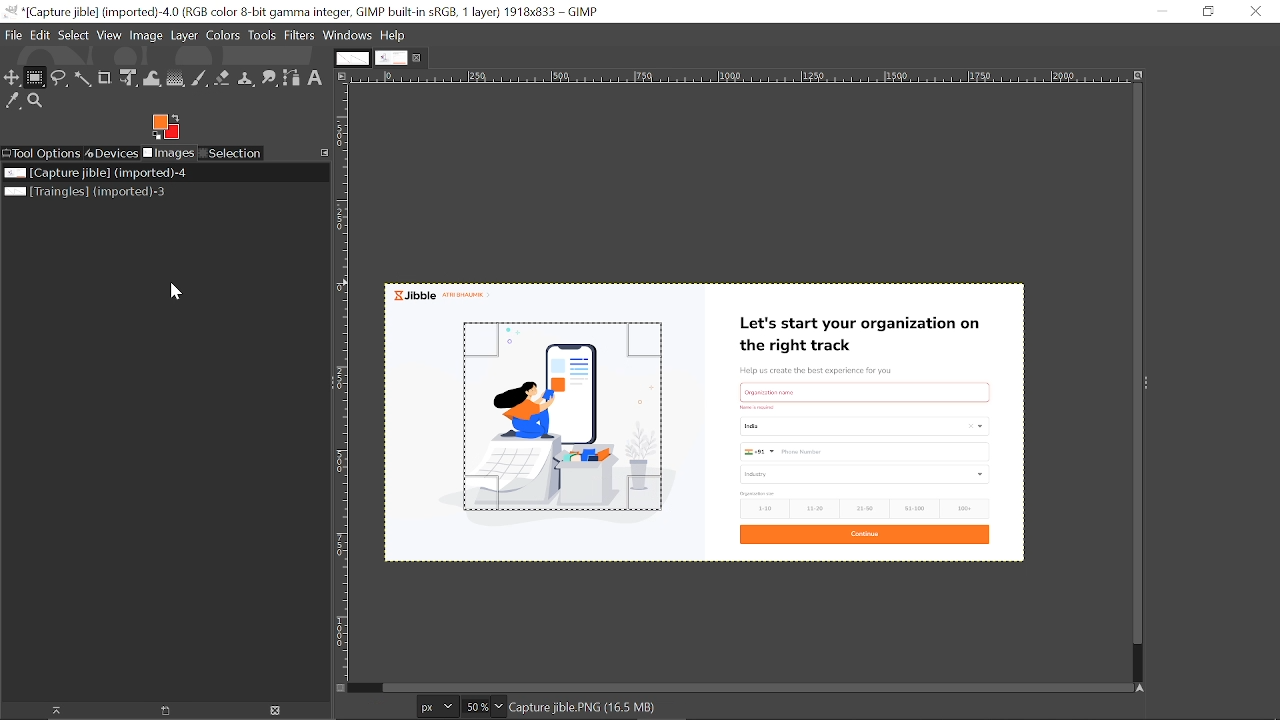 This screenshot has width=1280, height=720. What do you see at coordinates (341, 688) in the screenshot?
I see `Toggle quick mask On/Off` at bounding box center [341, 688].